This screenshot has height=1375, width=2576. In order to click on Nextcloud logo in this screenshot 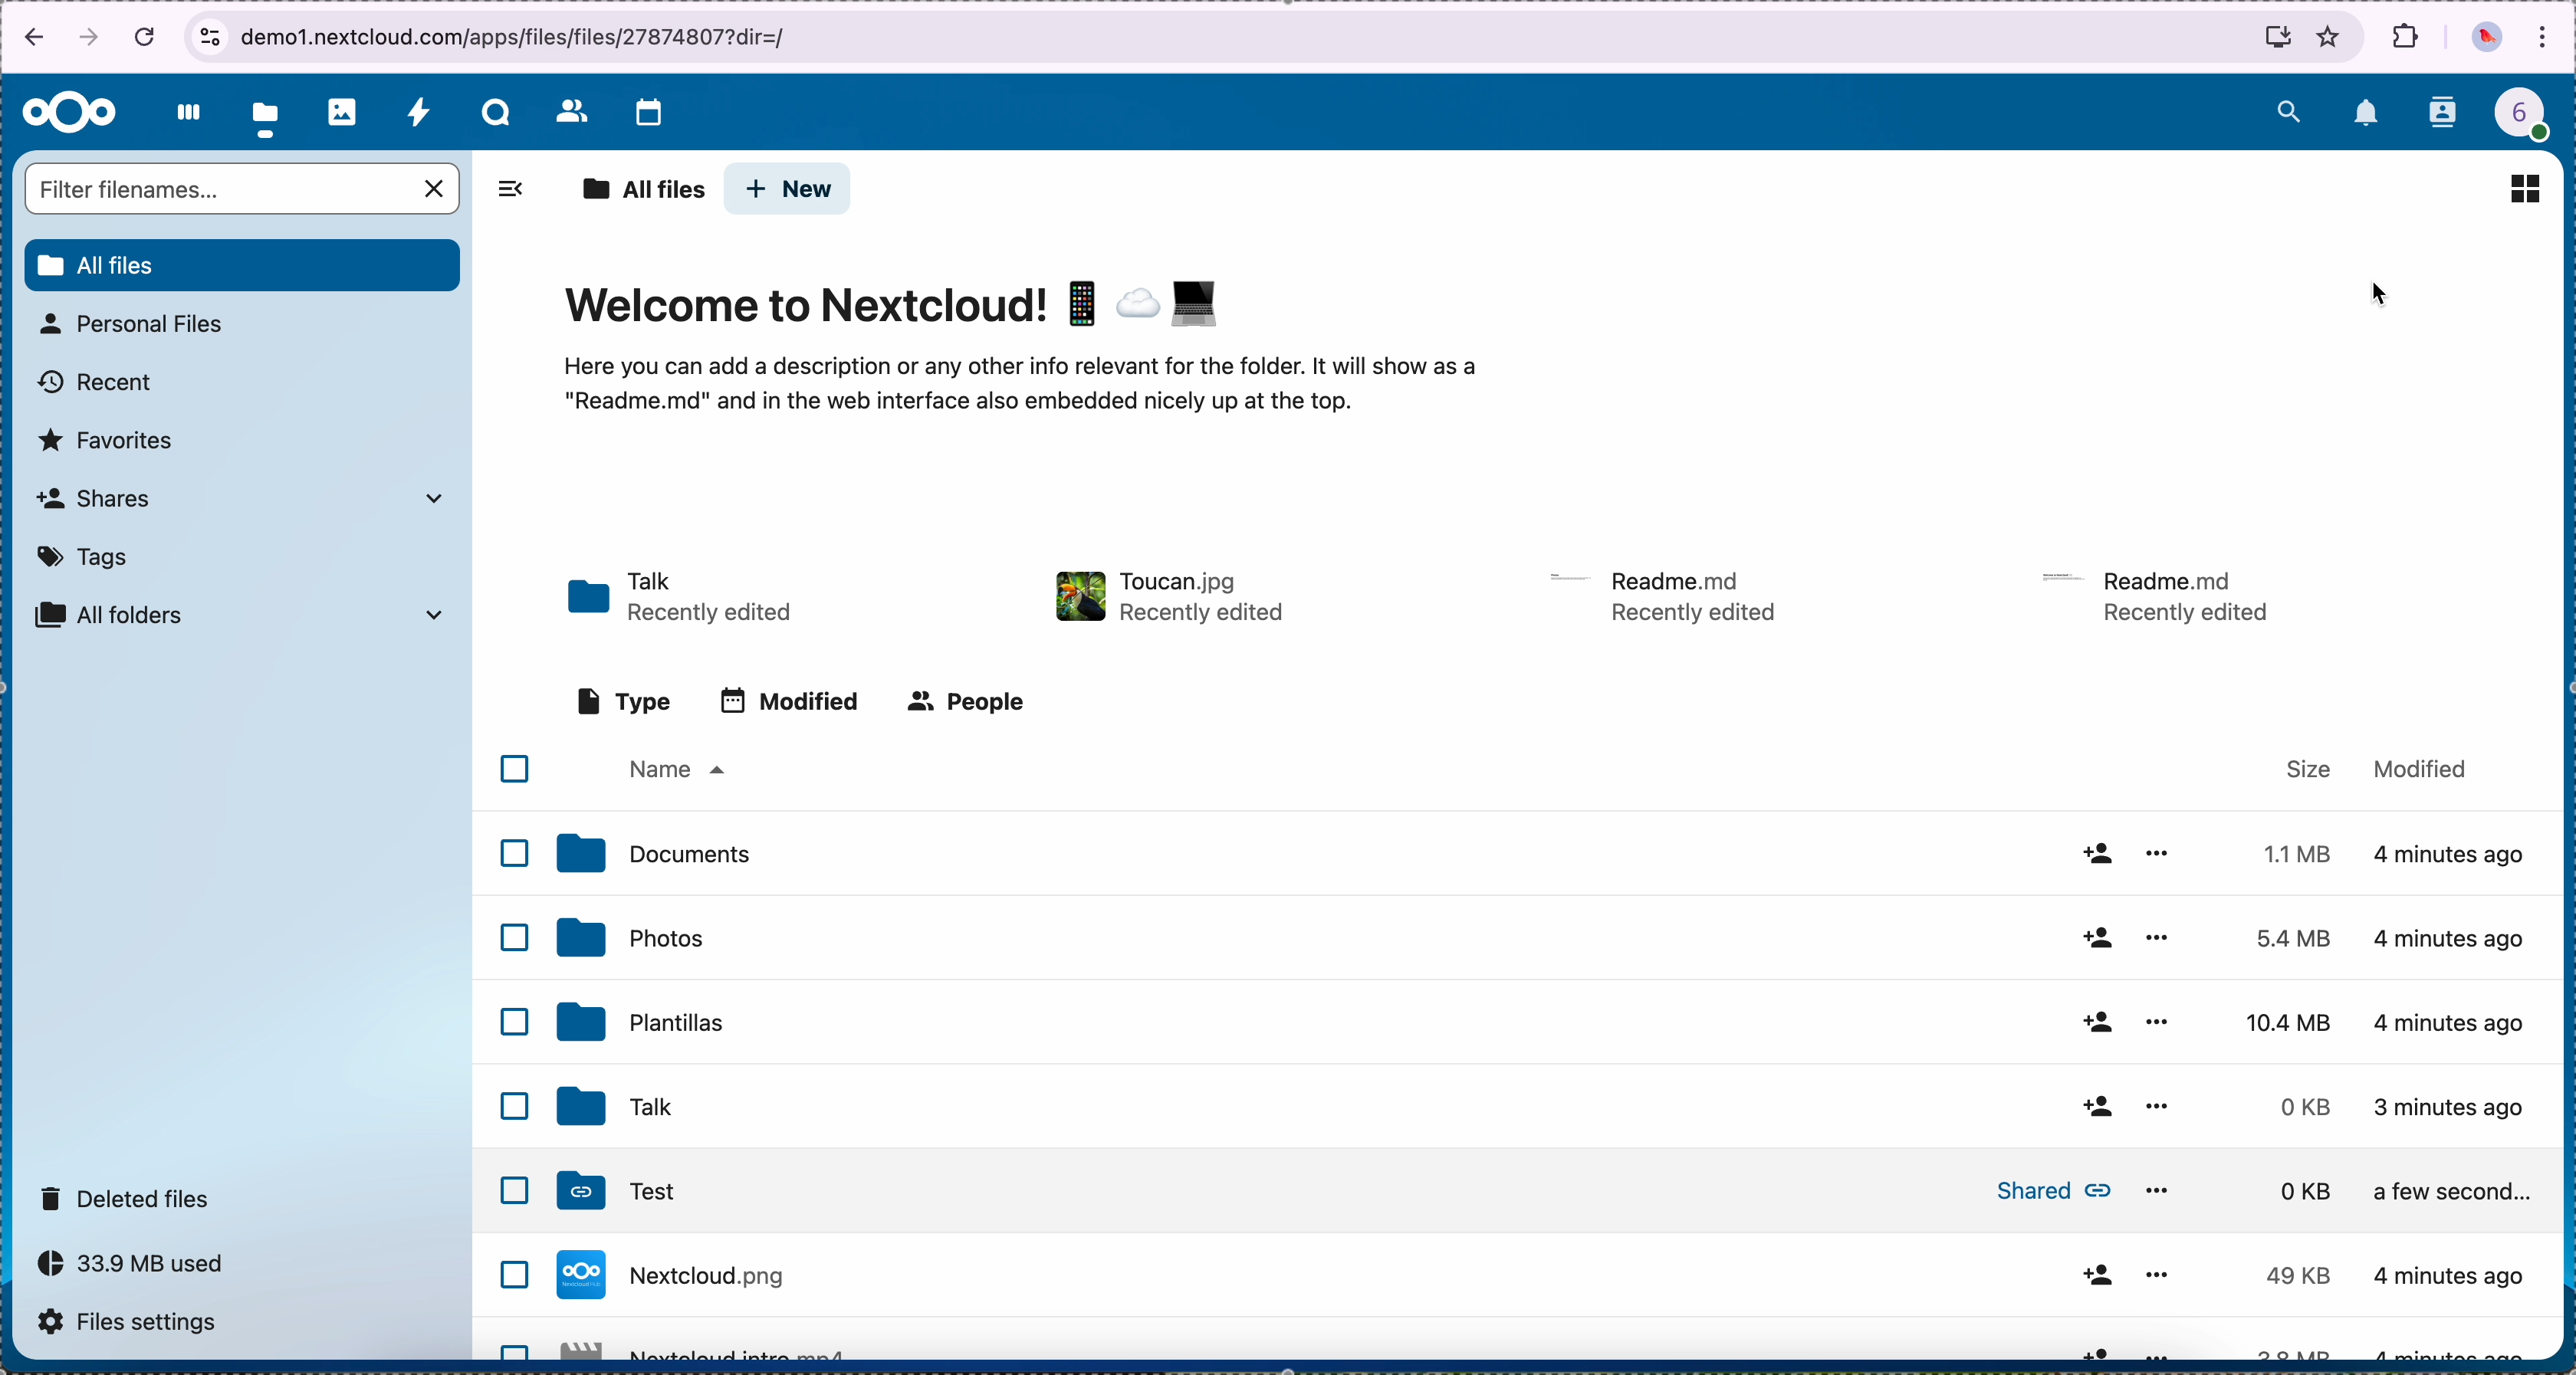, I will do `click(70, 114)`.